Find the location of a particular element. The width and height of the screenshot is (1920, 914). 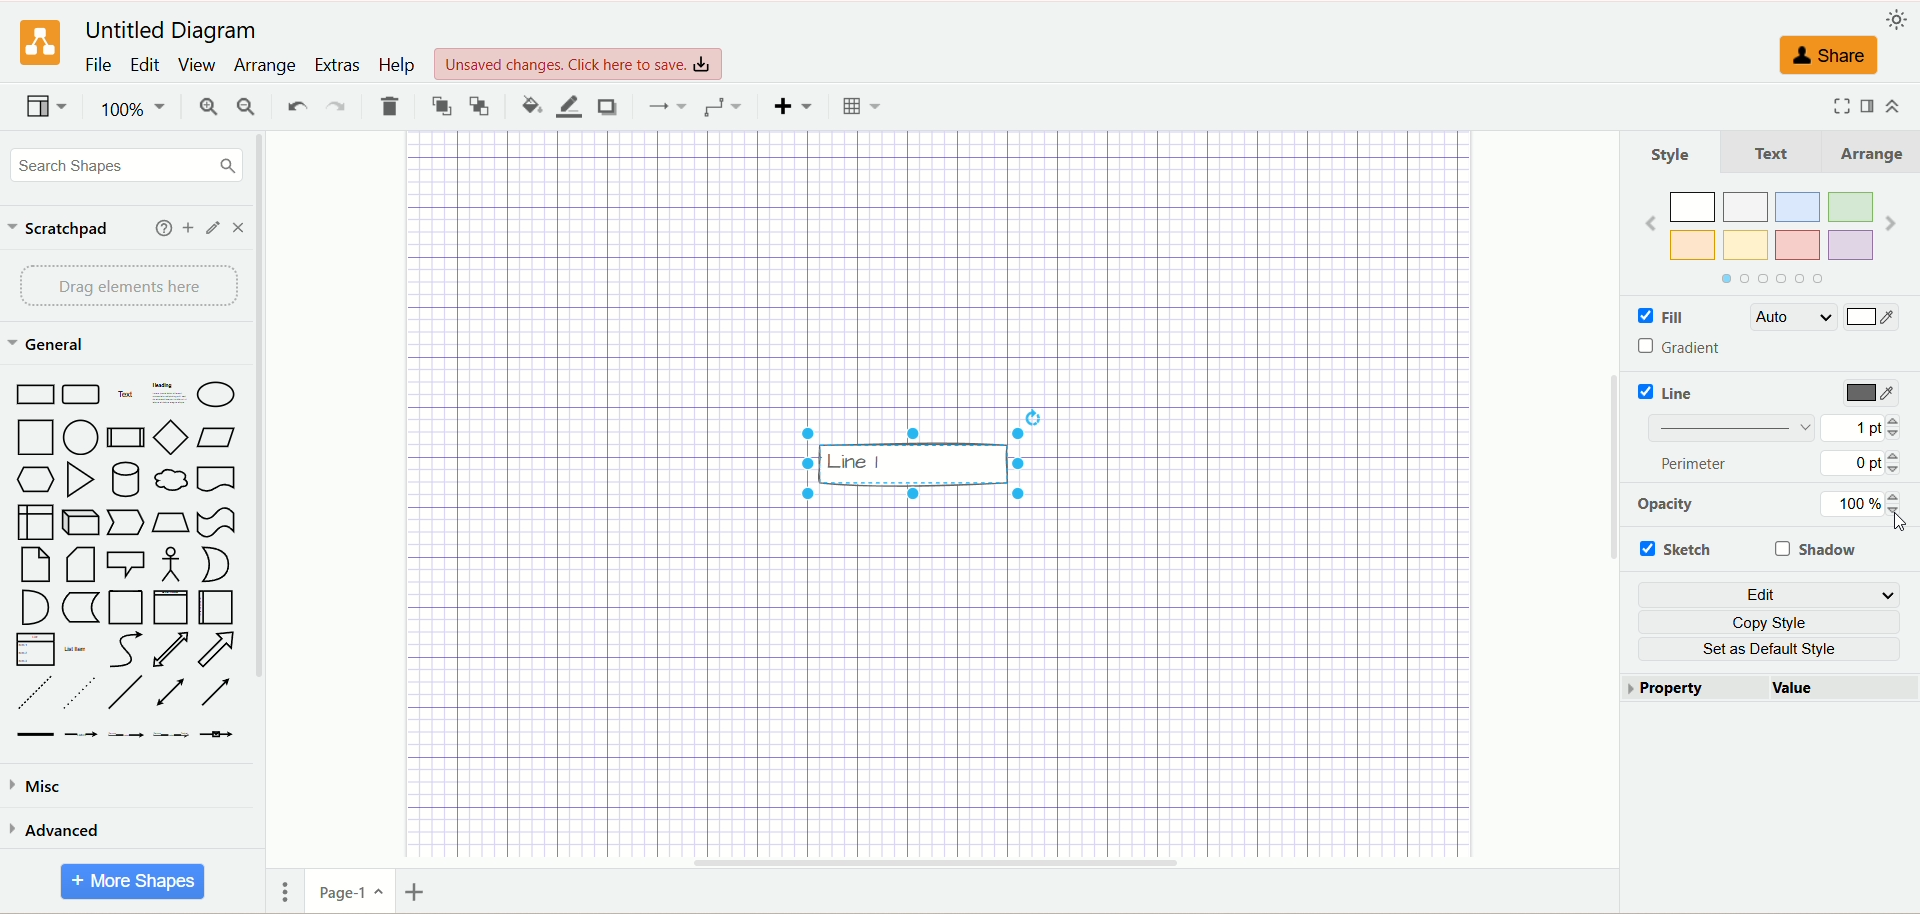

List item is located at coordinates (76, 649).